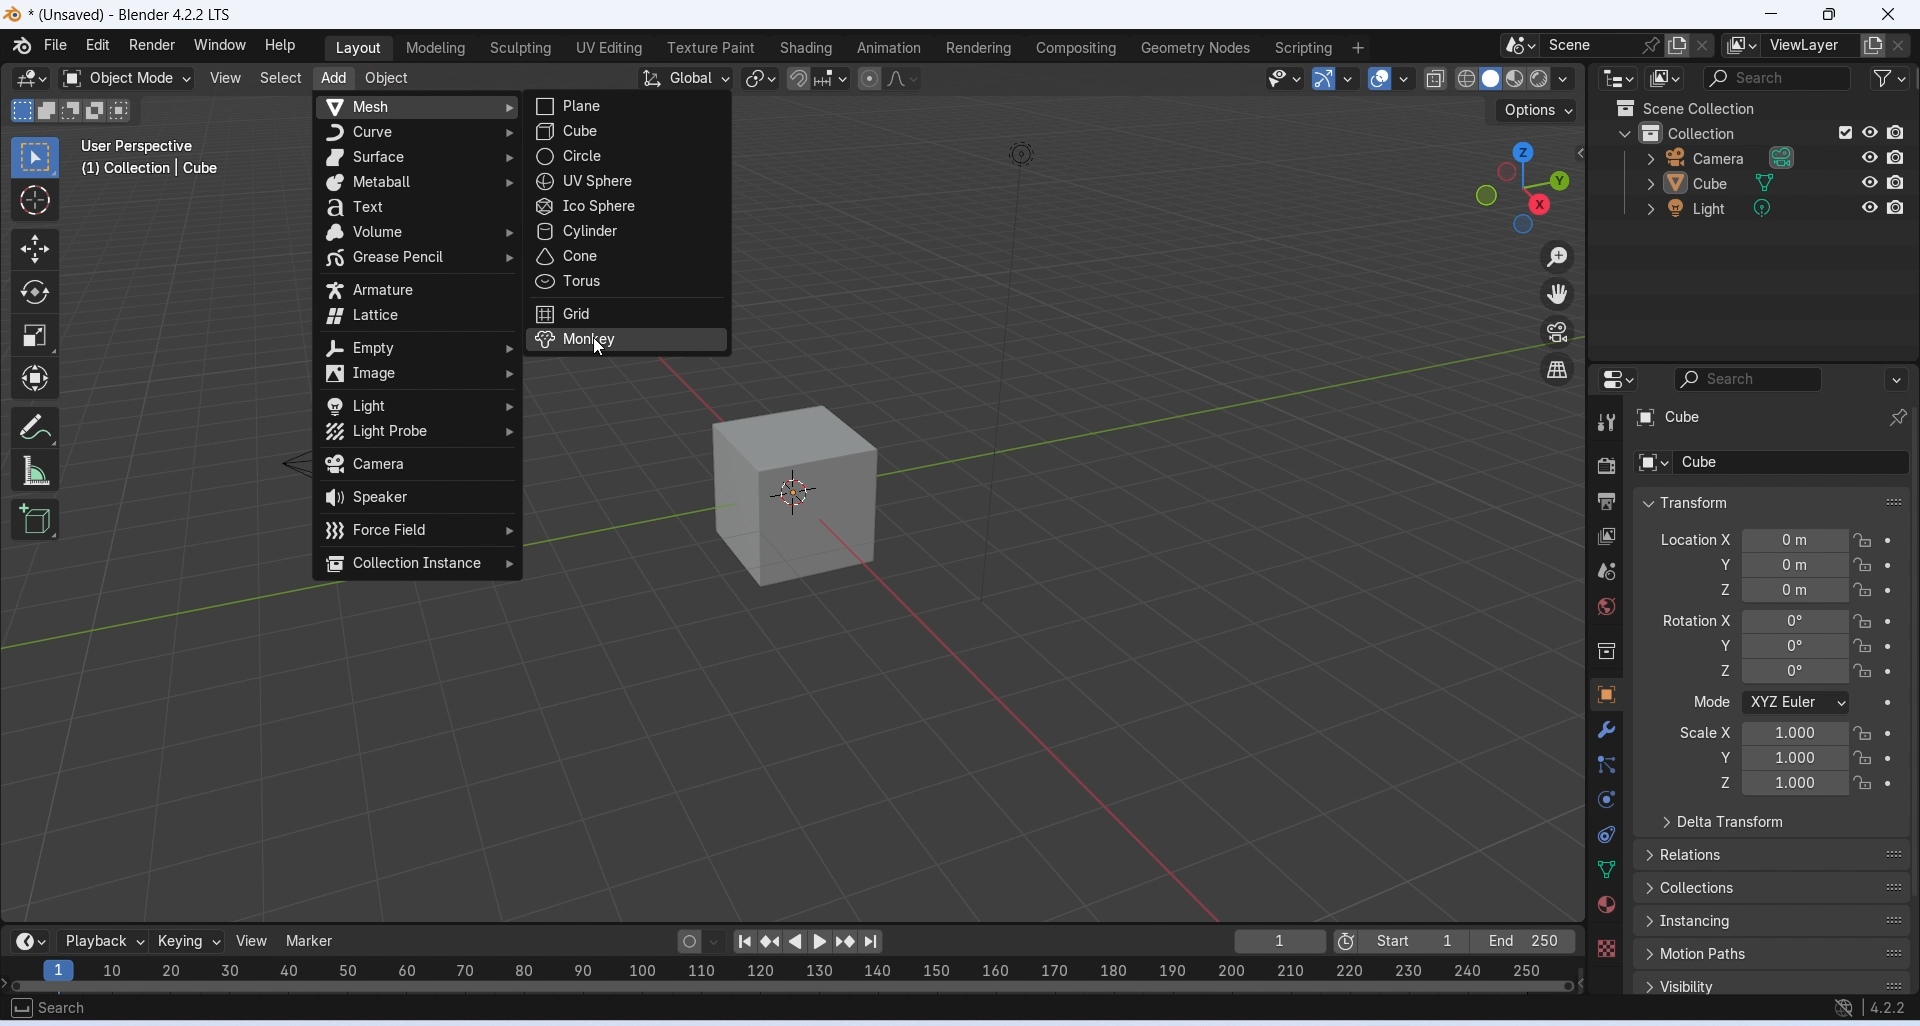  Describe the element at coordinates (34, 249) in the screenshot. I see `Move` at that location.